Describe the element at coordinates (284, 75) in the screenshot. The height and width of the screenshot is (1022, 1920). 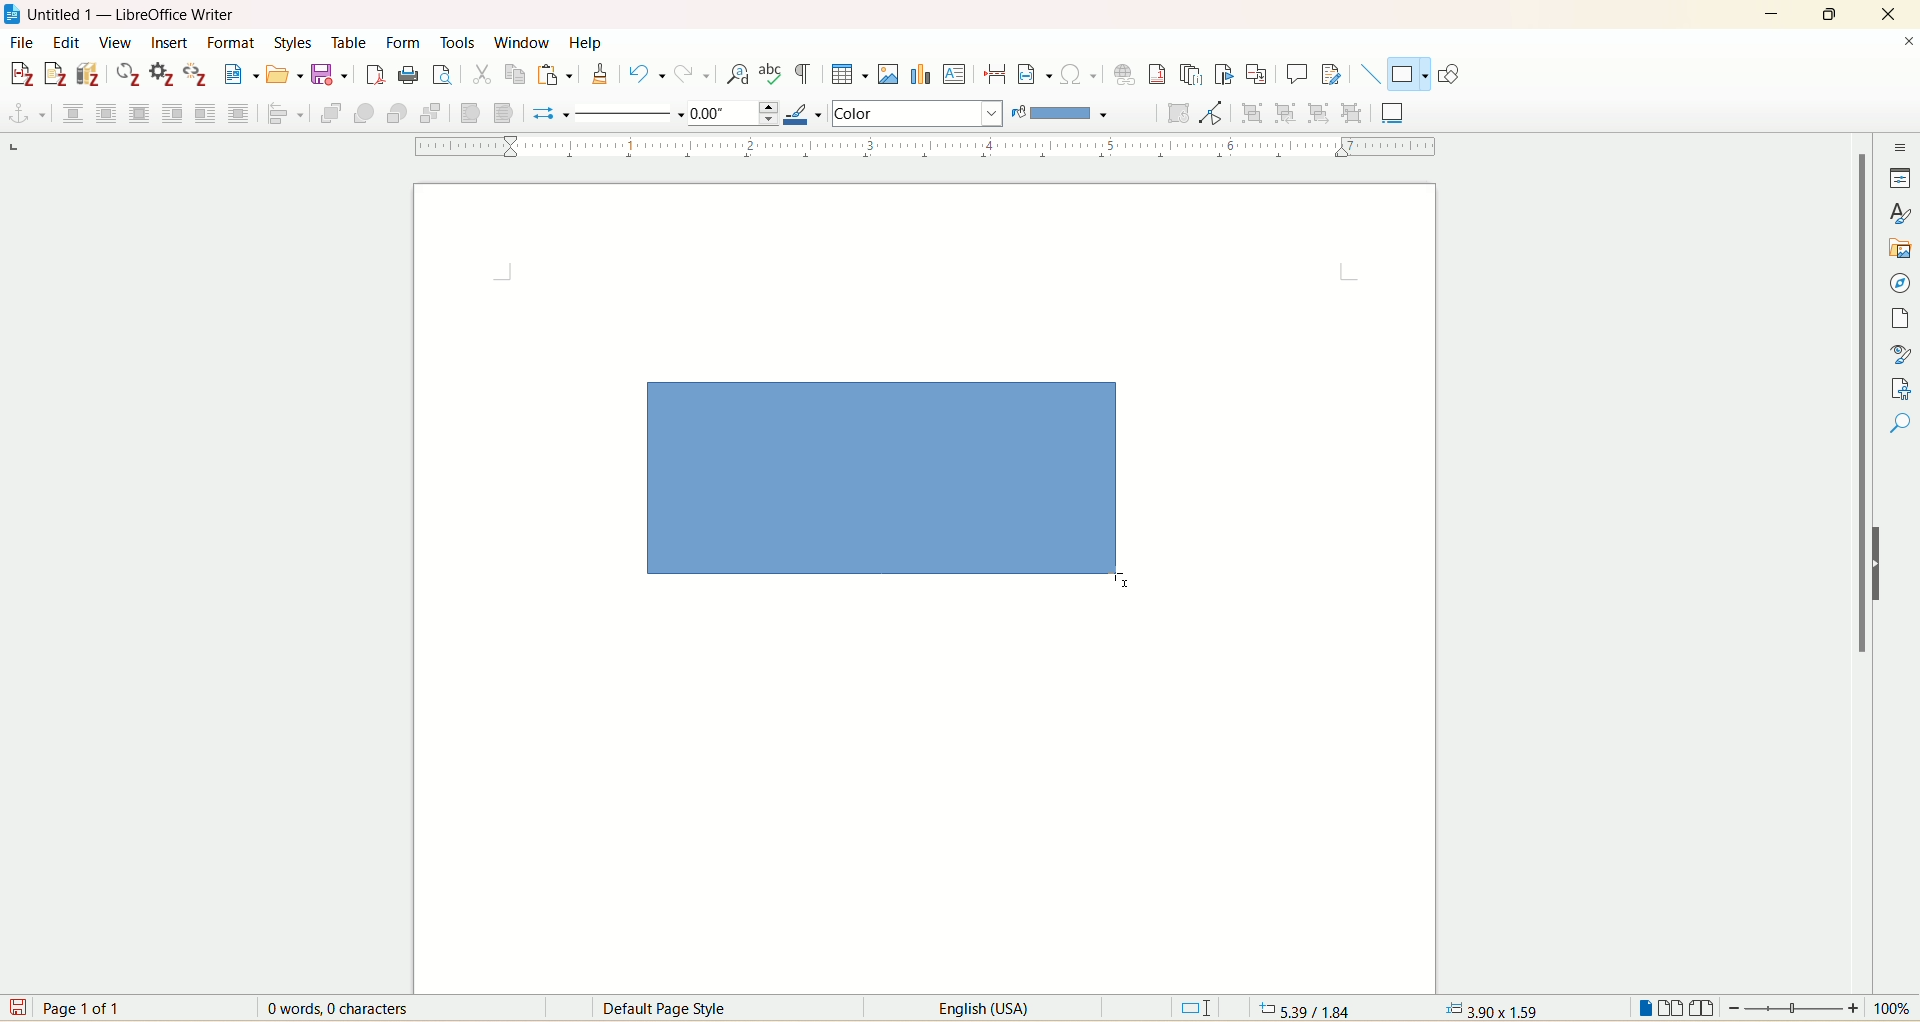
I see `open` at that location.